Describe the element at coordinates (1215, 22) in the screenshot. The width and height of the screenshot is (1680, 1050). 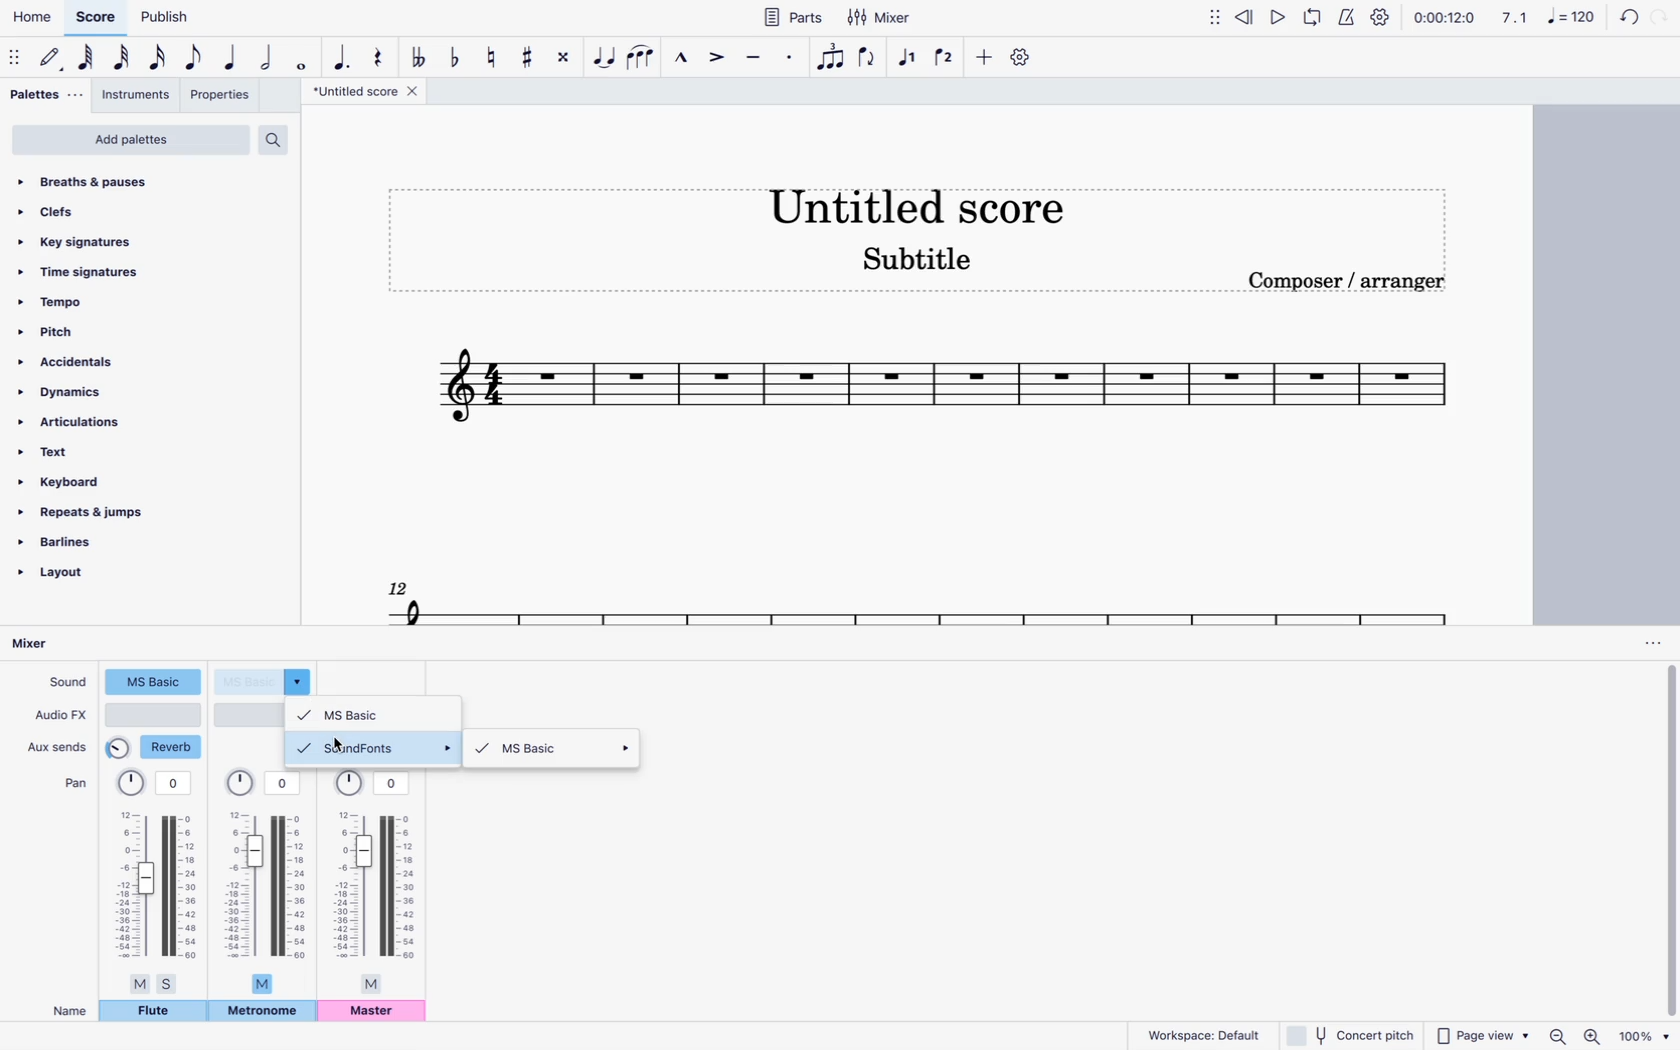
I see `move` at that location.